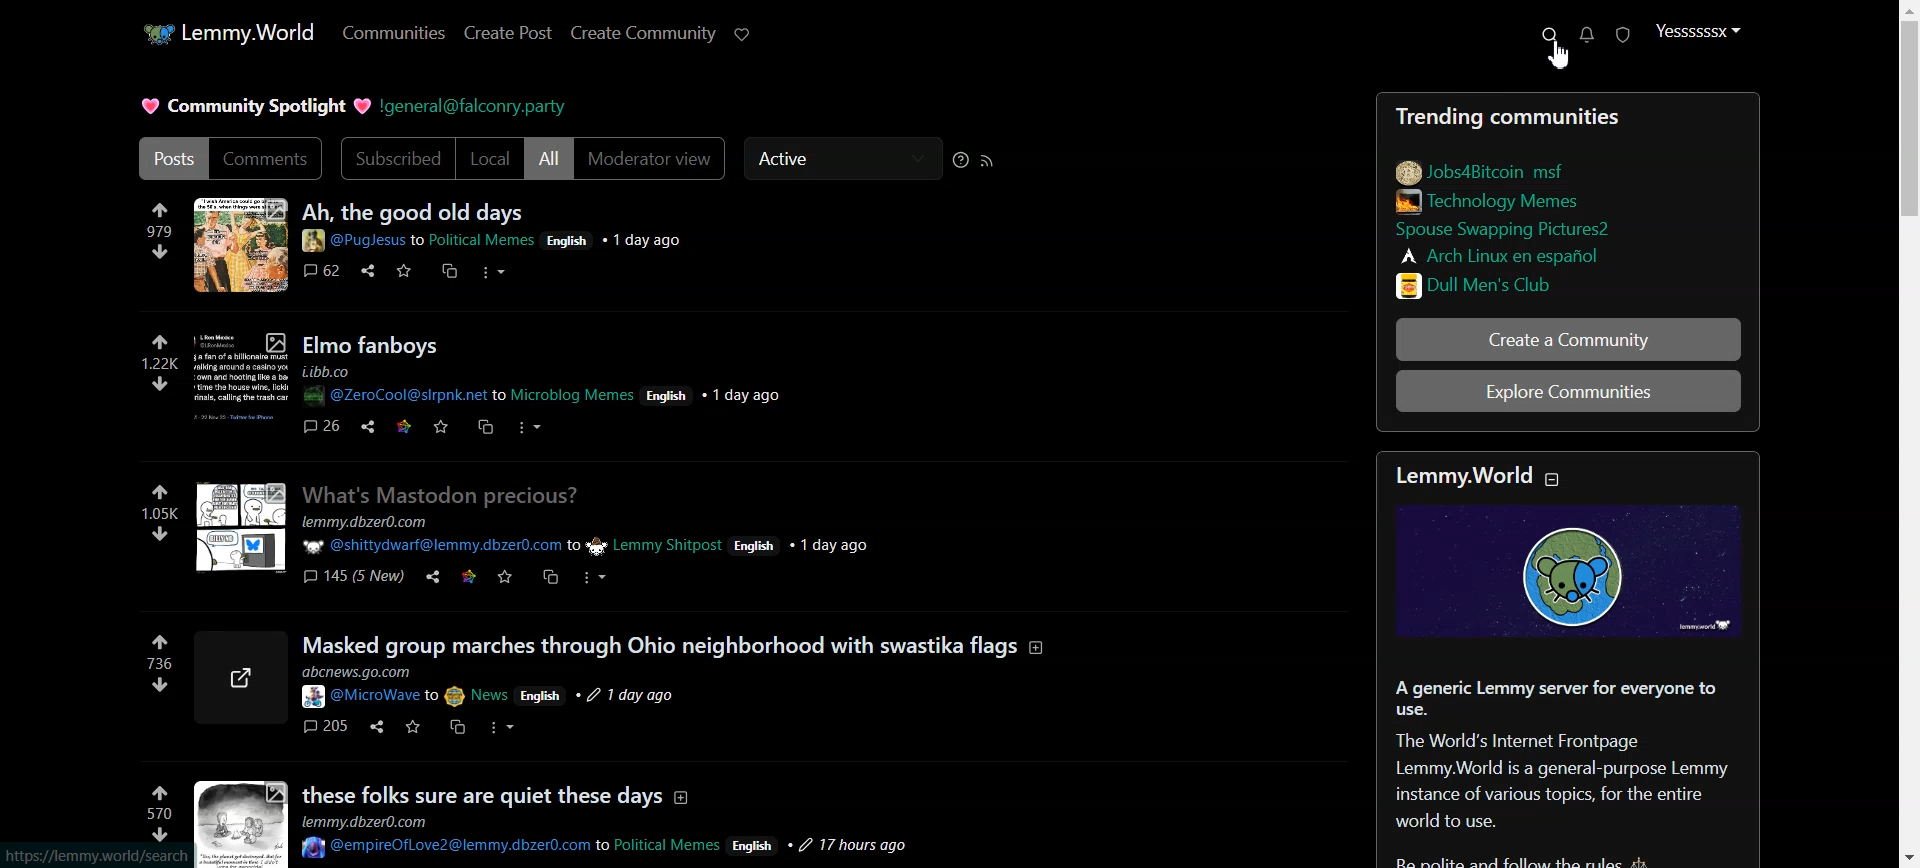 Image resolution: width=1920 pixels, height=868 pixels. I want to click on Communities, so click(390, 32).